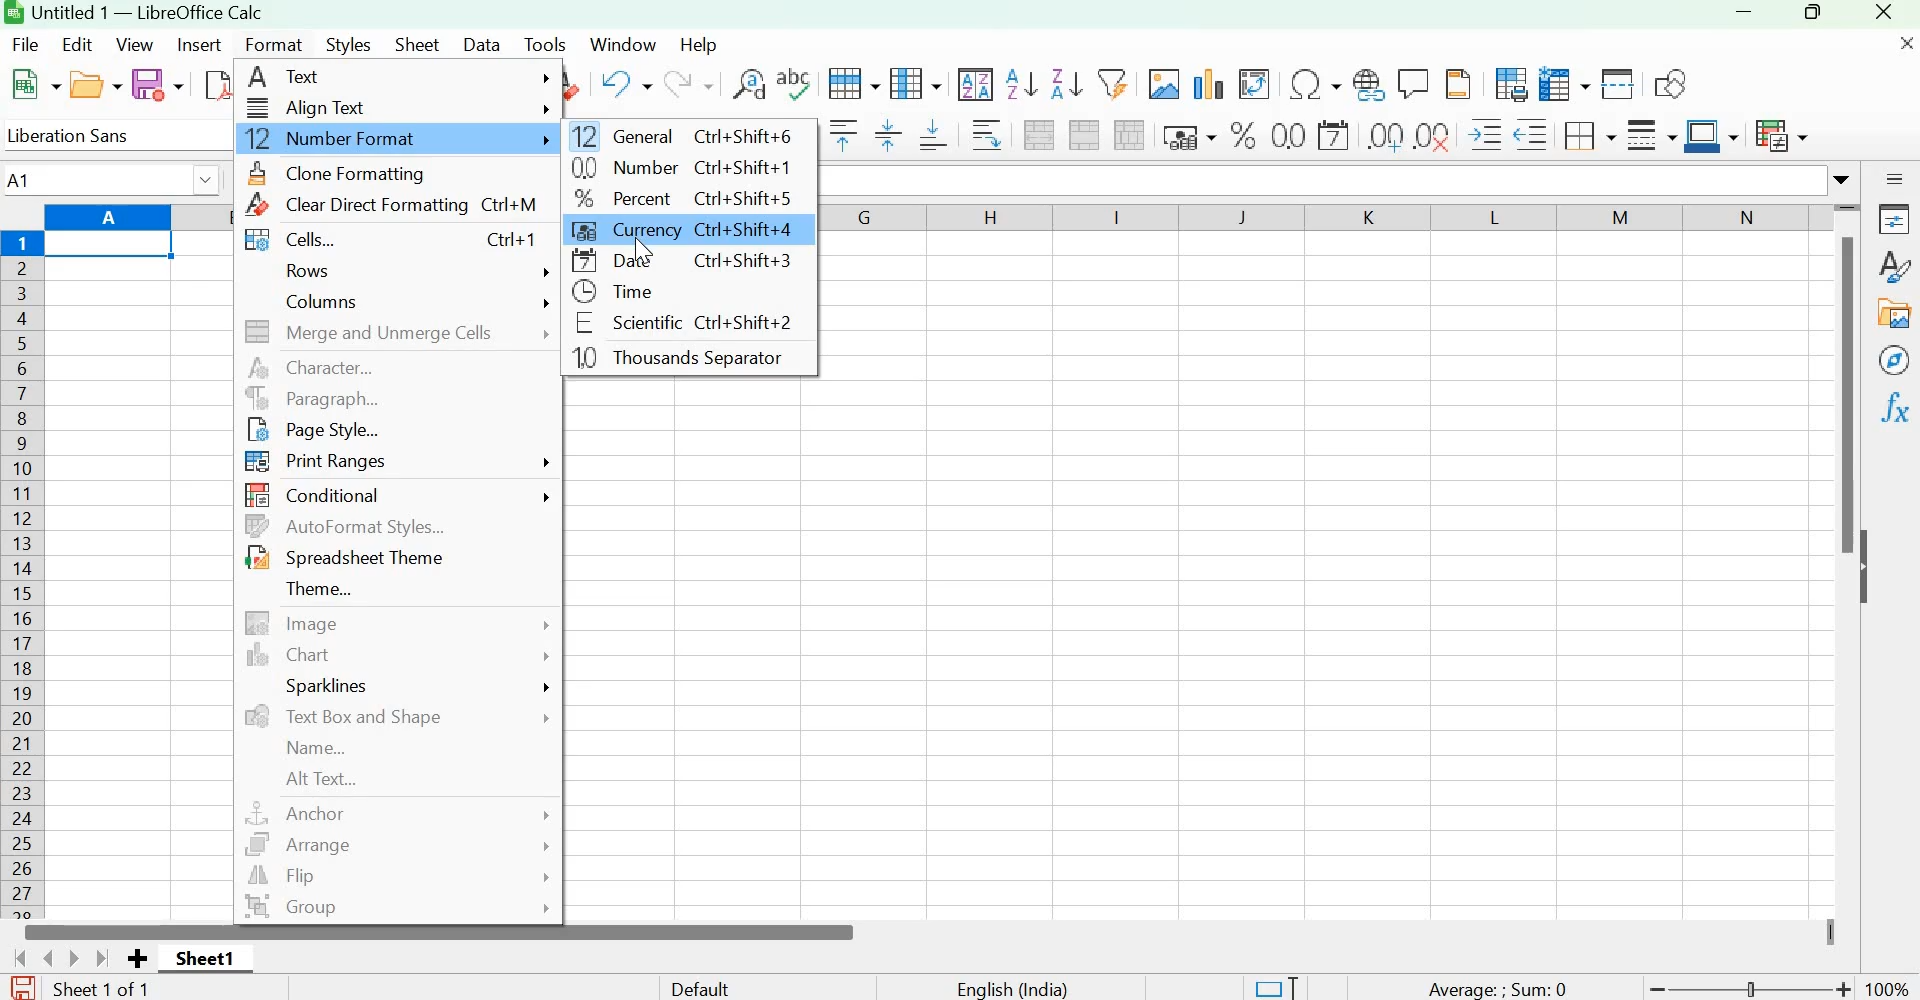  I want to click on Scrollbar, so click(1840, 398).